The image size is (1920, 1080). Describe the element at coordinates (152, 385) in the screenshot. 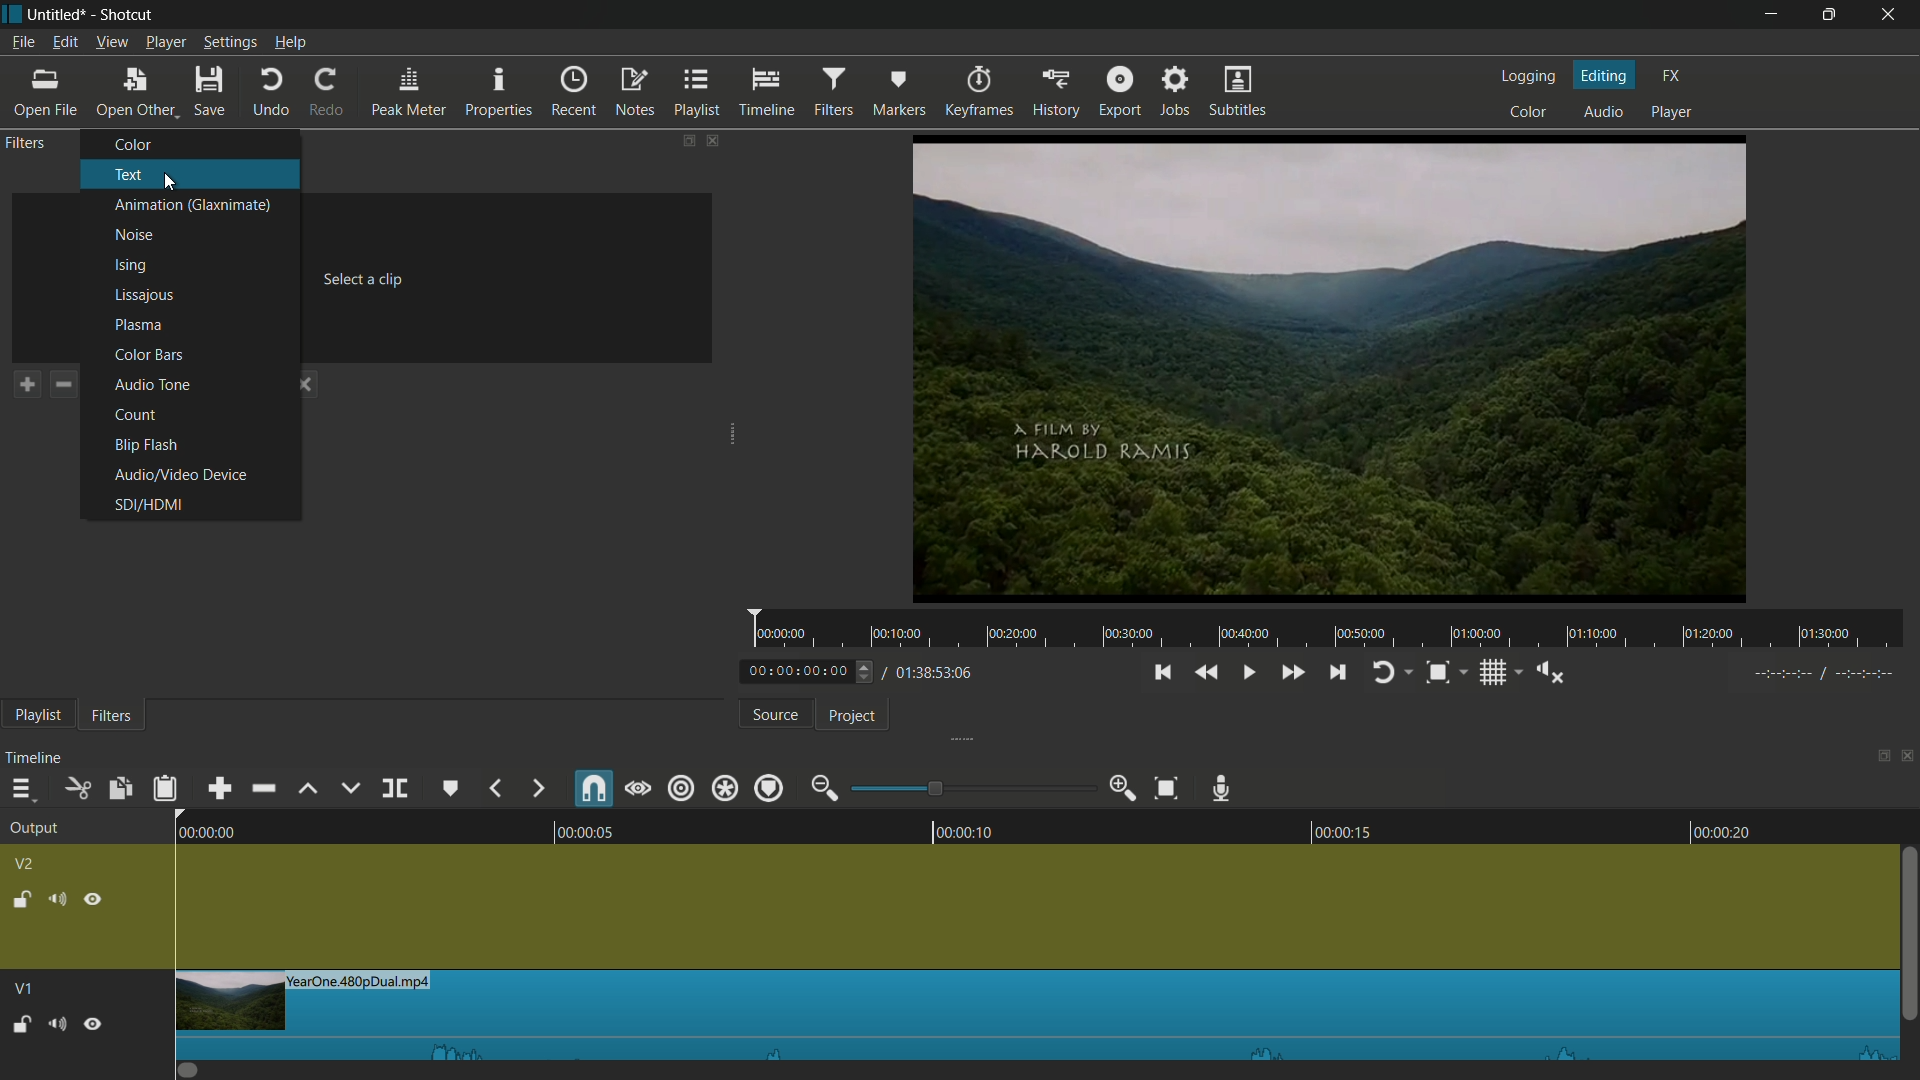

I see `audio tone` at that location.